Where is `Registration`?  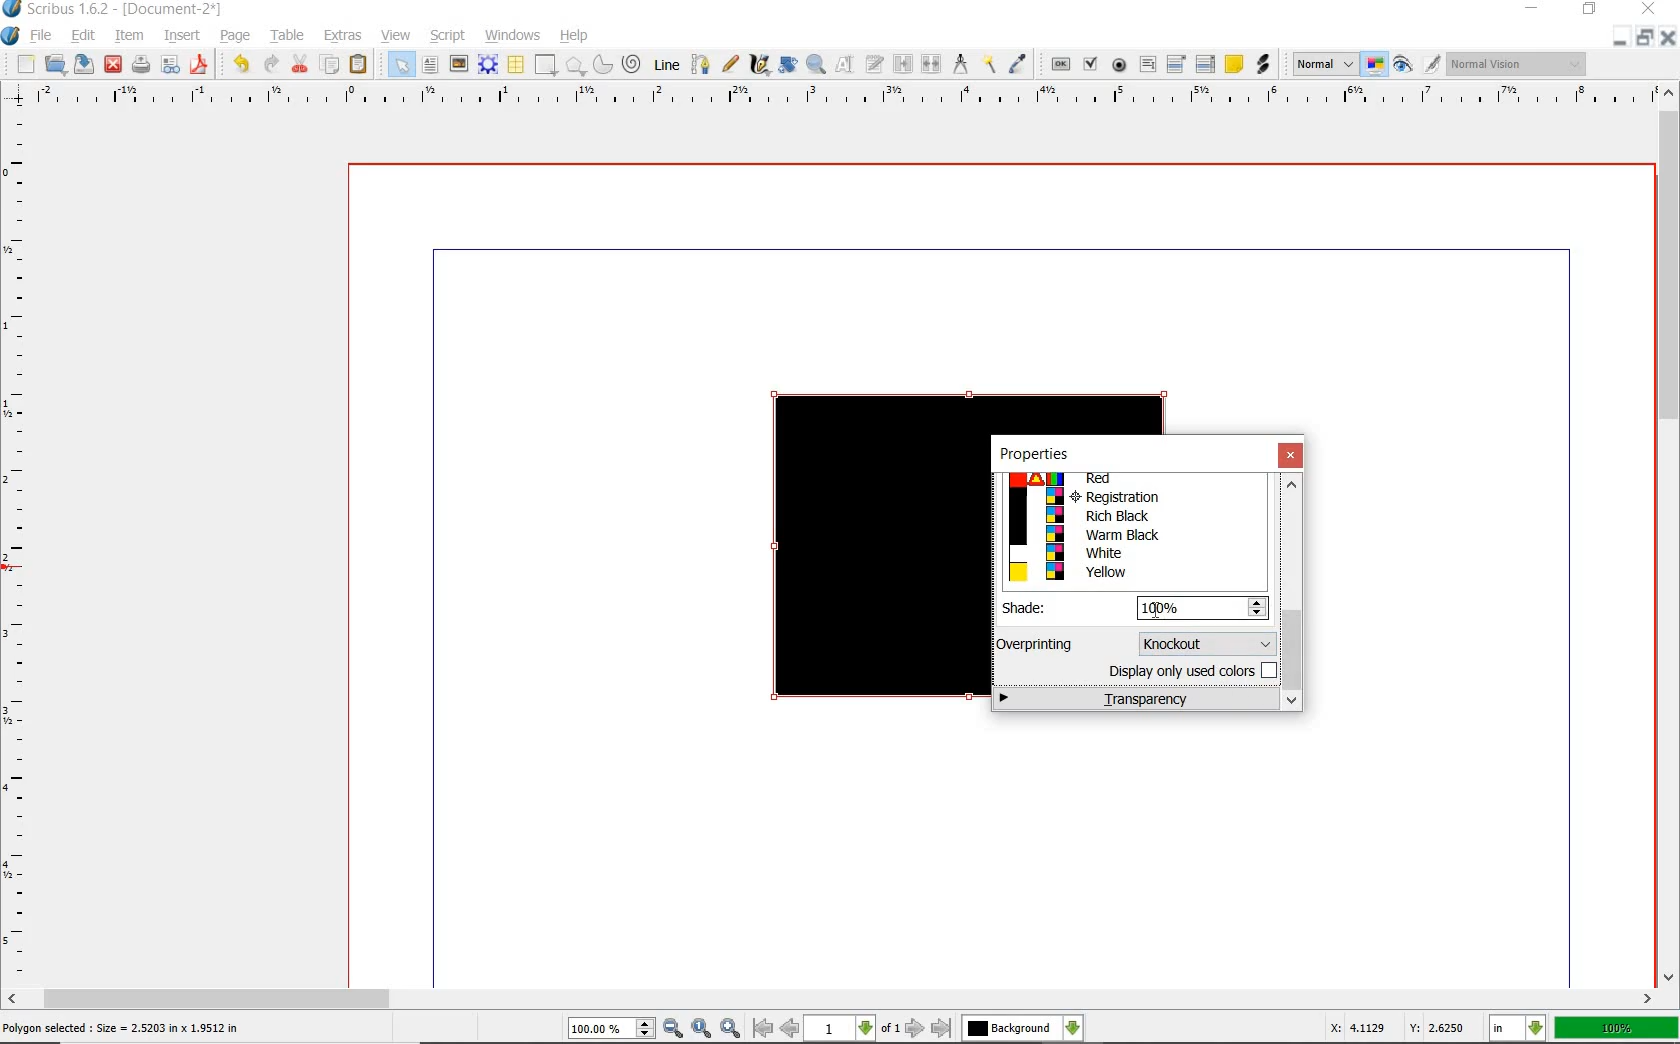
Registration is located at coordinates (1132, 497).